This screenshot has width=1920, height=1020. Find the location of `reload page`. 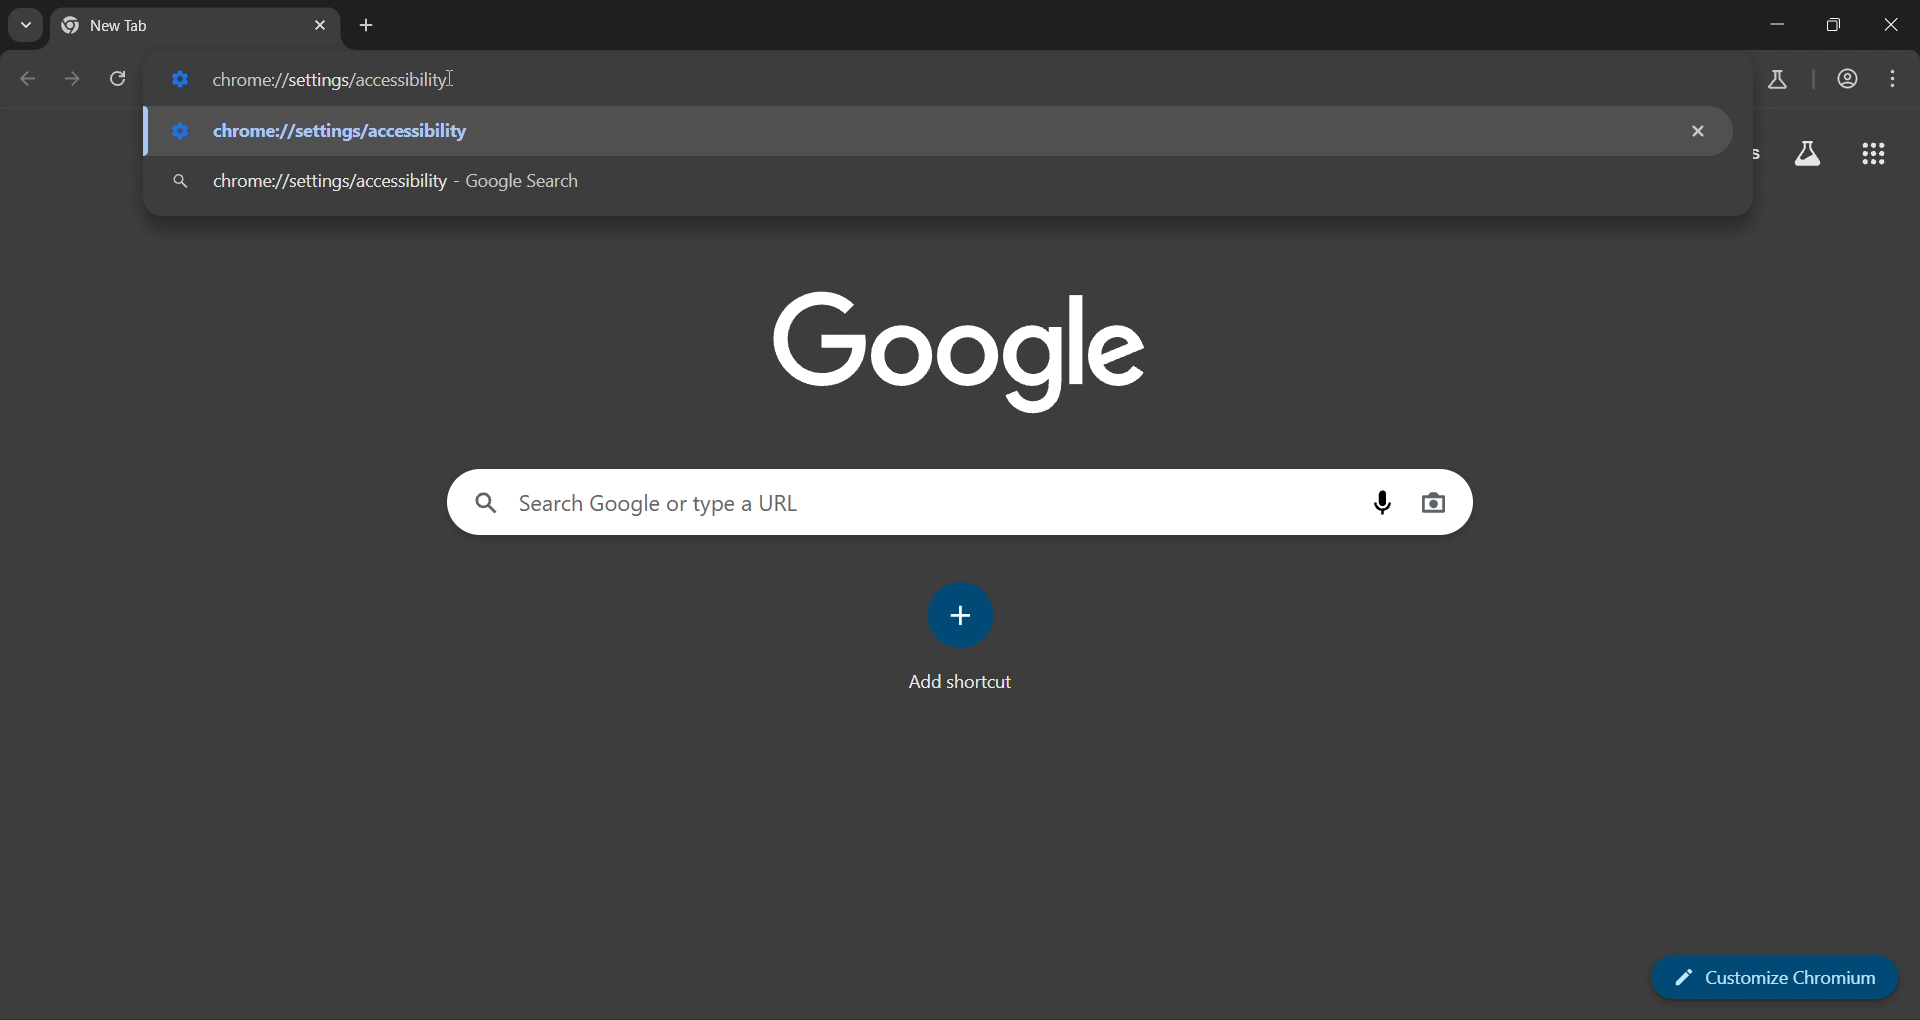

reload page is located at coordinates (116, 76).